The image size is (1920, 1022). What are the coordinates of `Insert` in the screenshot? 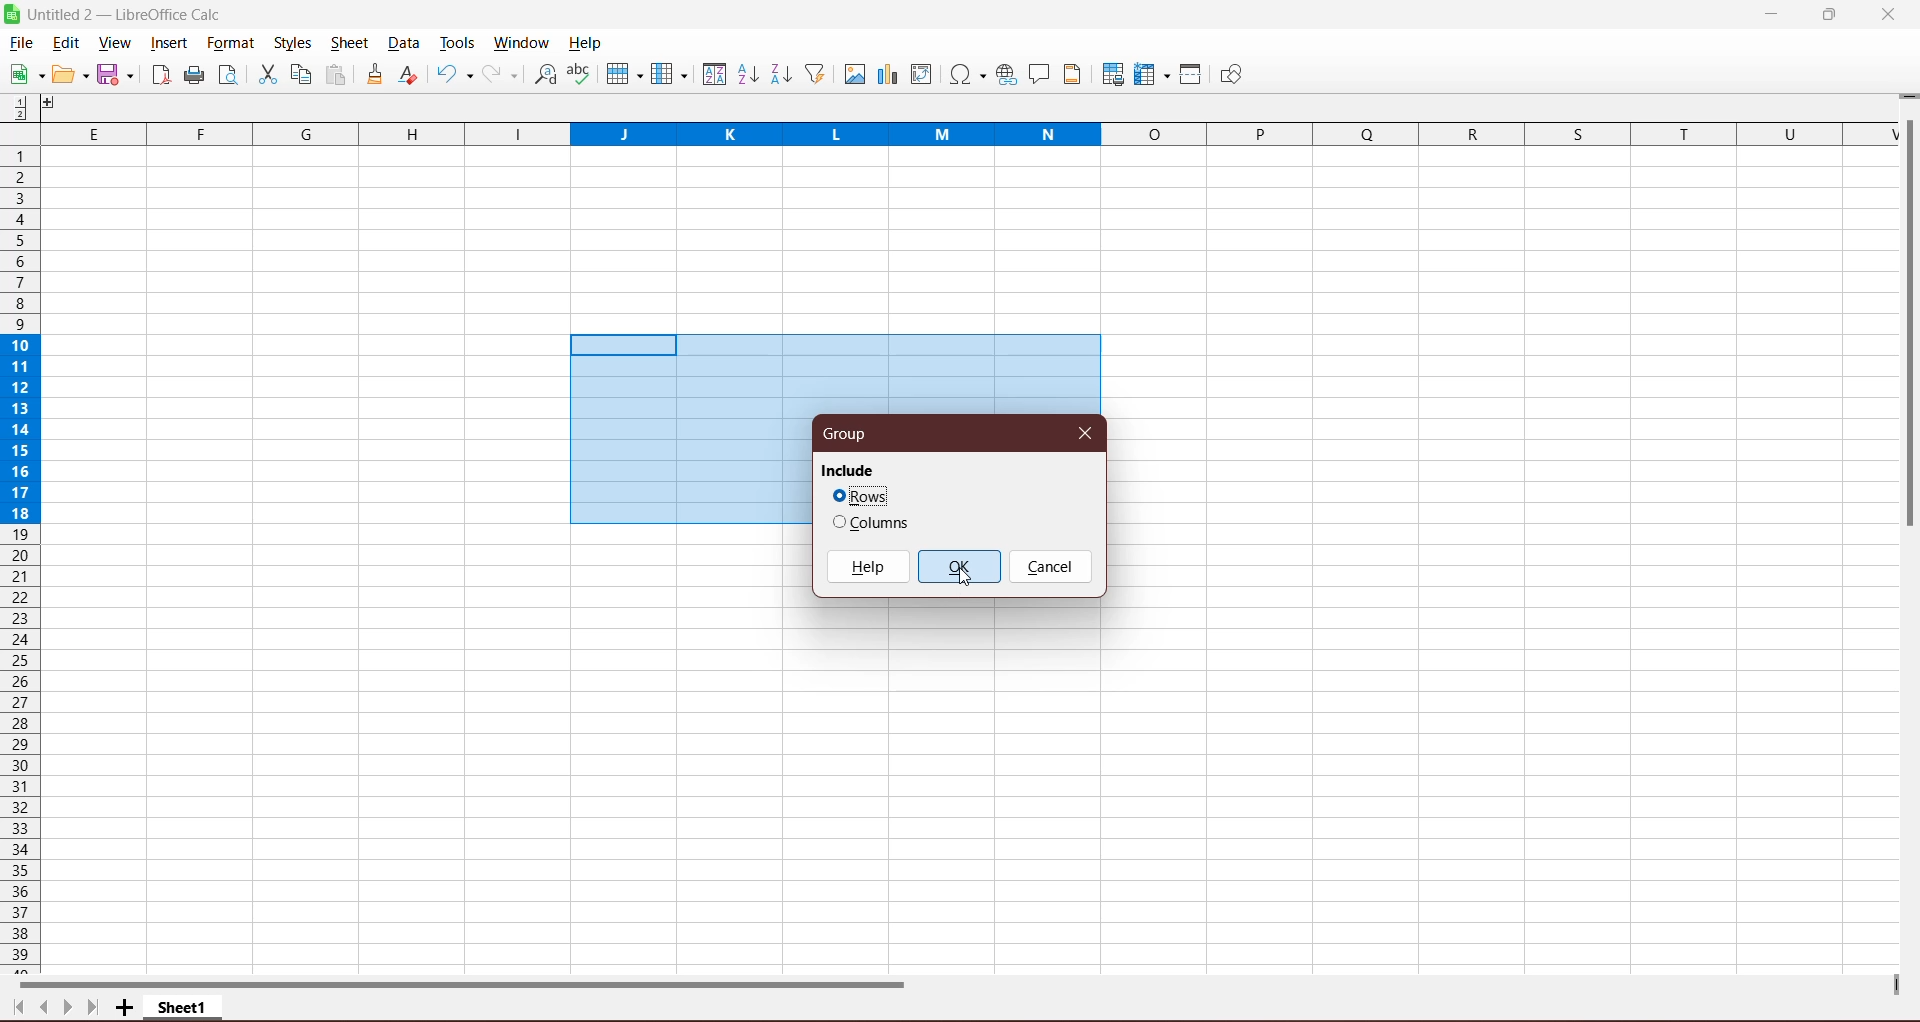 It's located at (170, 43).